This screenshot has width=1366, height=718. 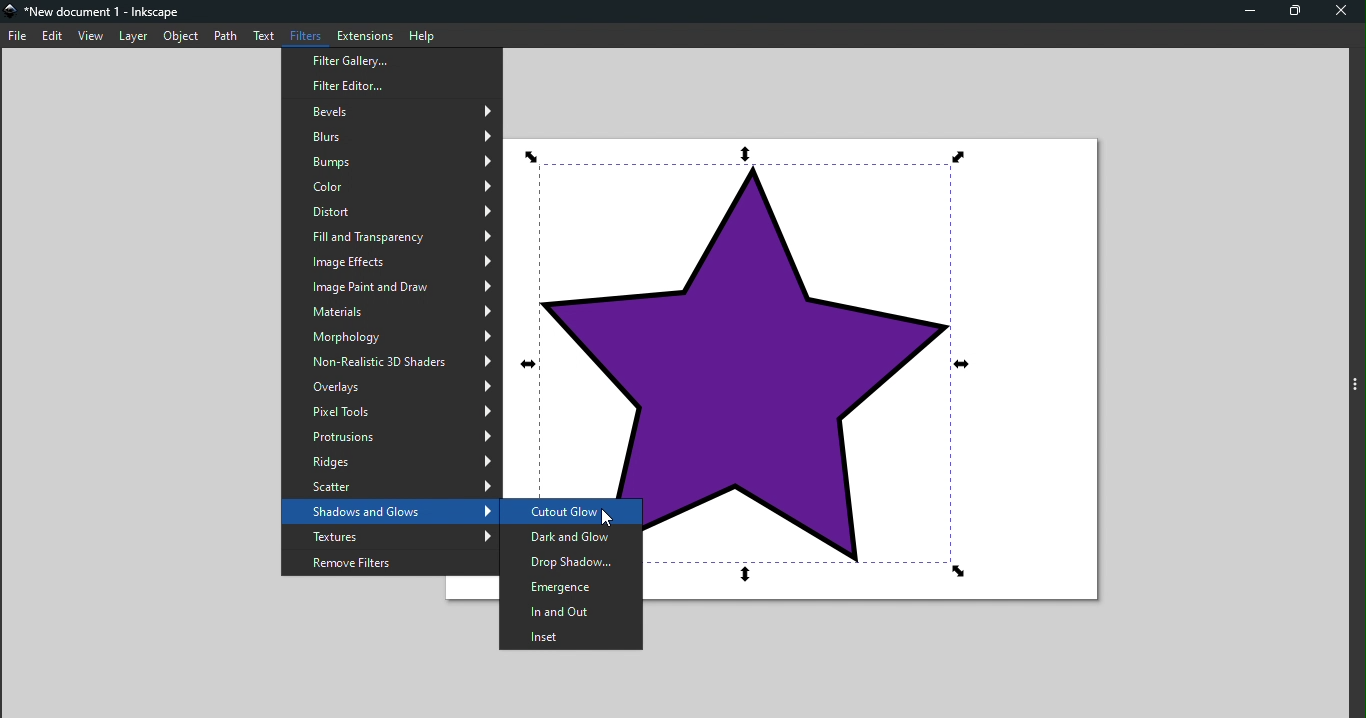 I want to click on Toggle command panel, so click(x=1358, y=386).